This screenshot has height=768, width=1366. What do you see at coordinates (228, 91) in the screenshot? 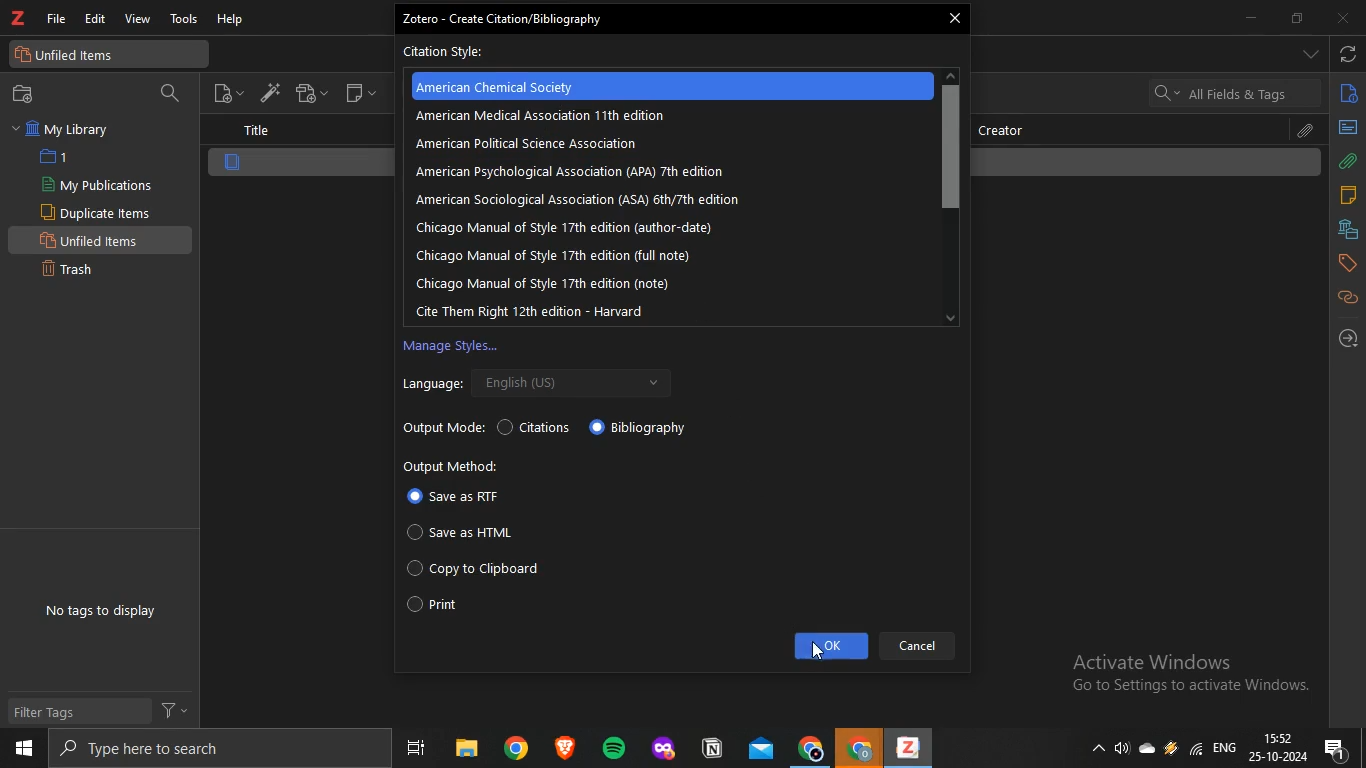
I see `new item` at bounding box center [228, 91].